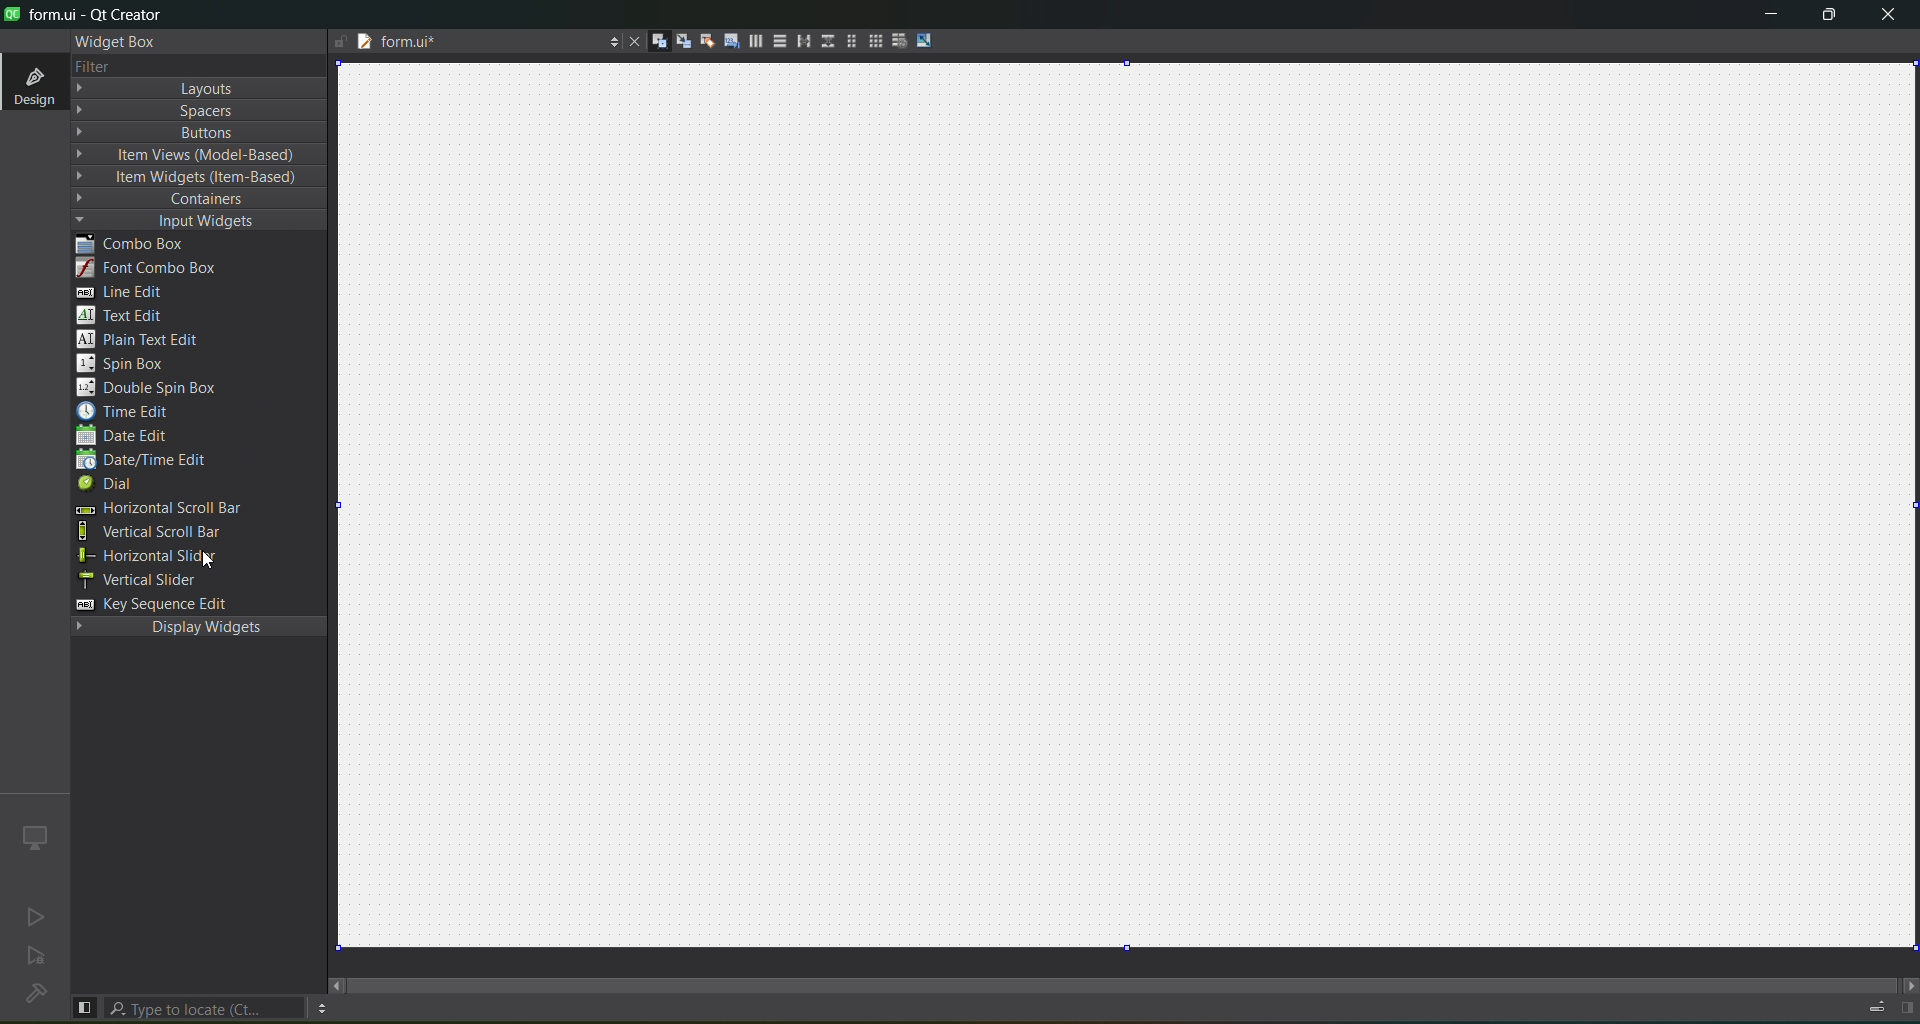  I want to click on plain text edit, so click(147, 342).